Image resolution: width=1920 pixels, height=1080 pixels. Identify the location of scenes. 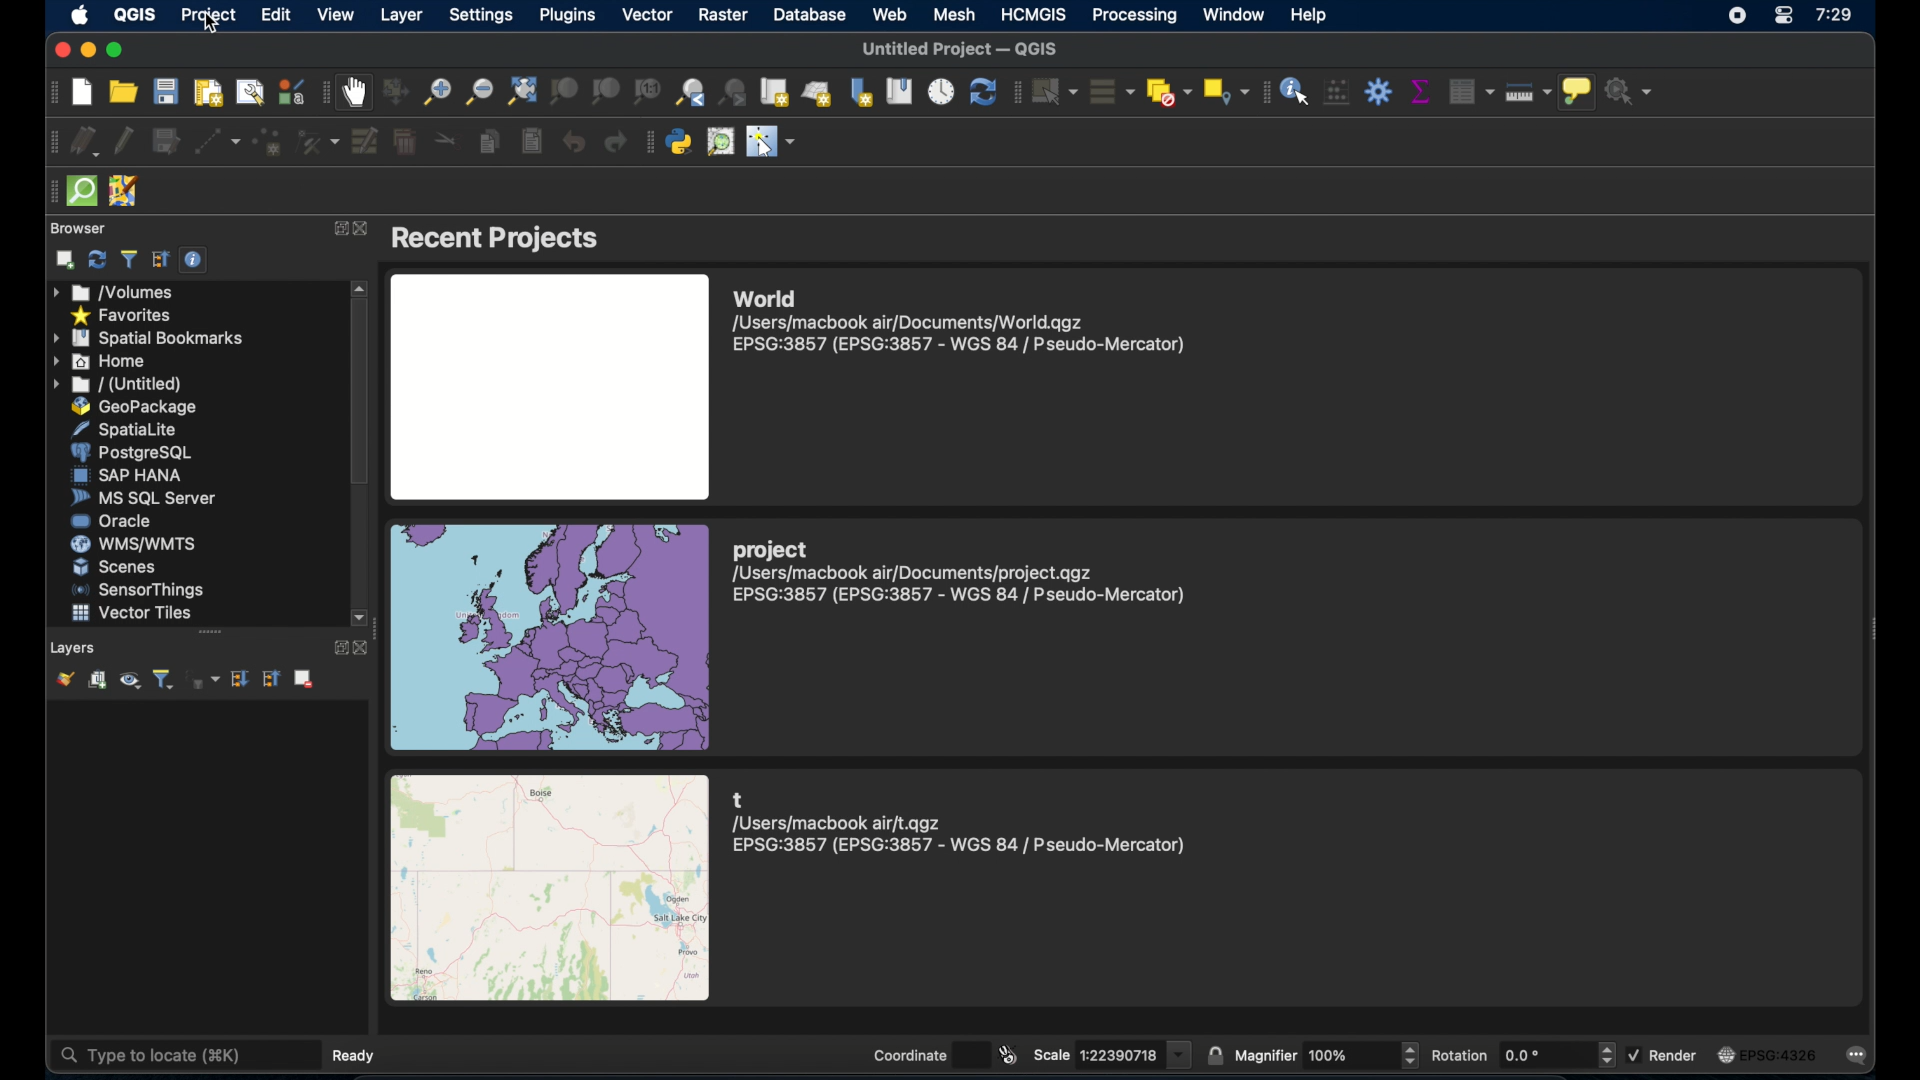
(123, 567).